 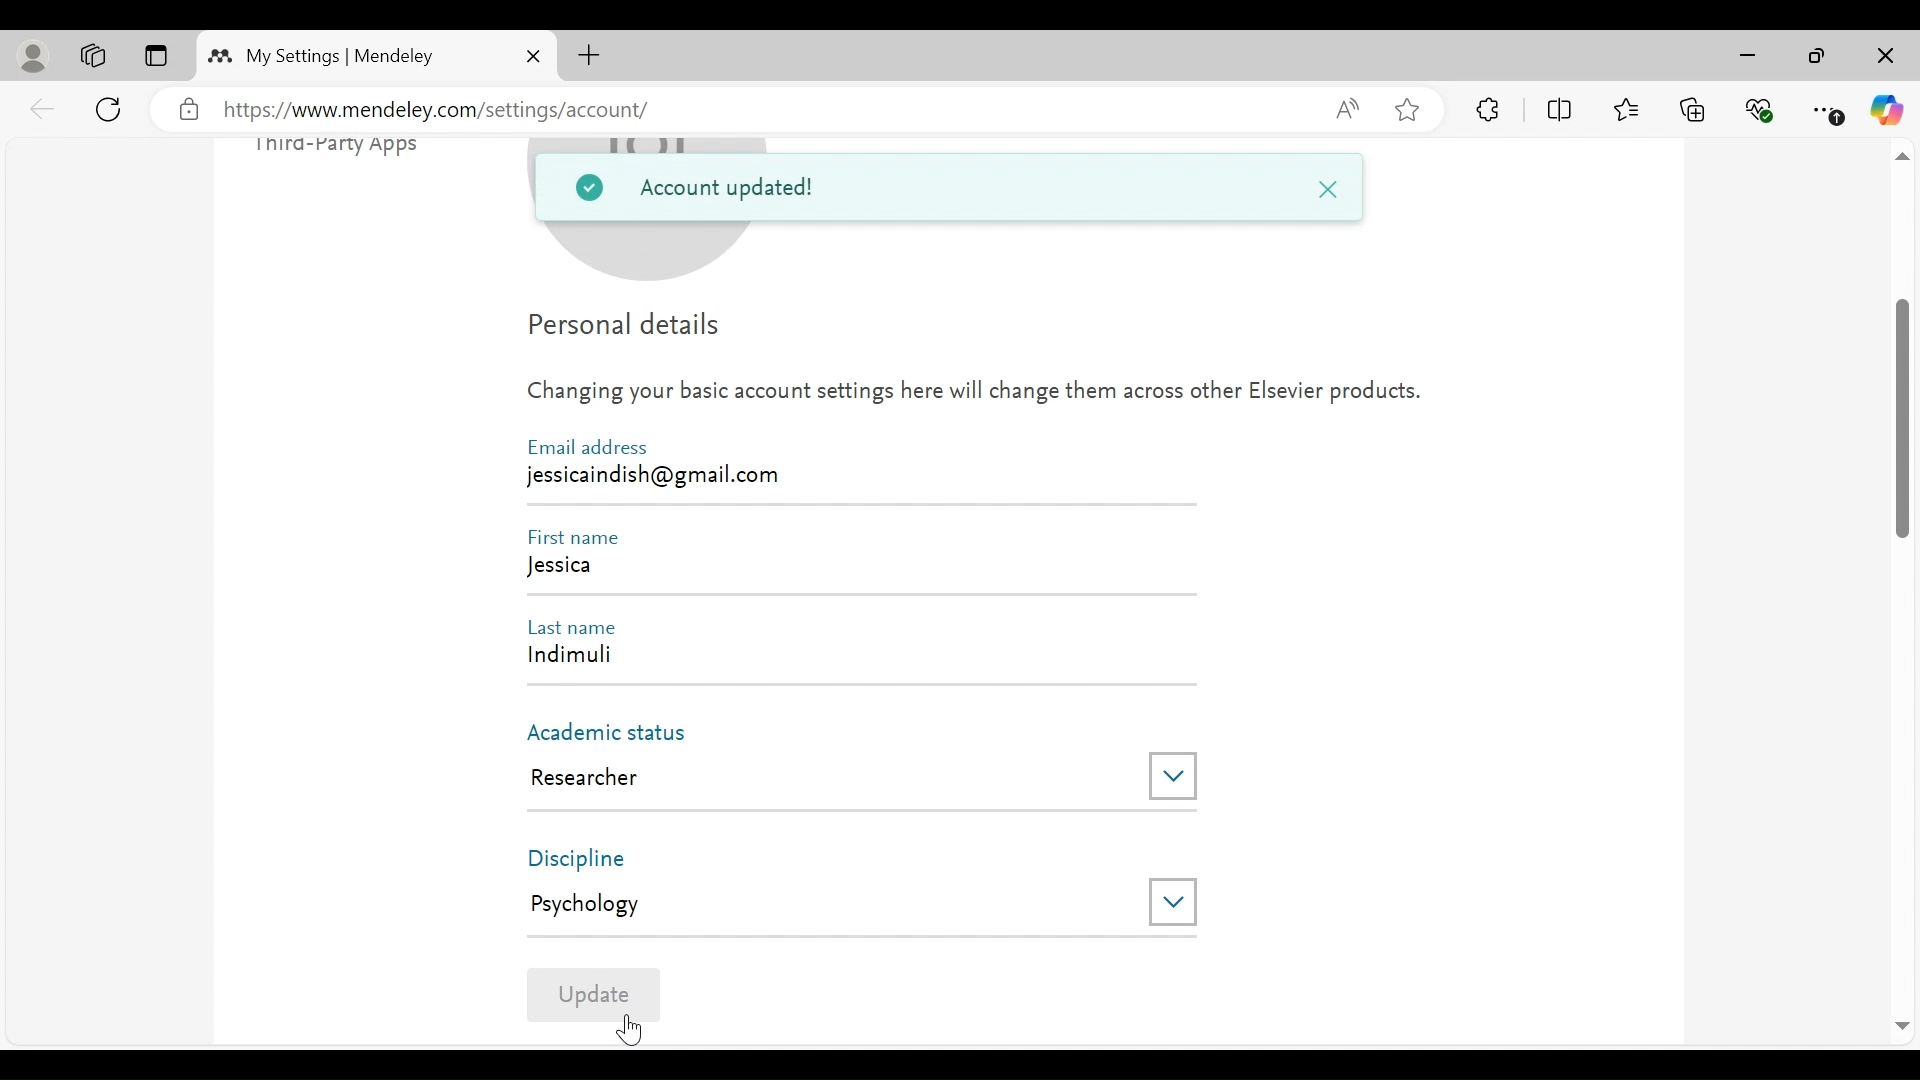 I want to click on jessicaindish@gmail.com, so click(x=659, y=474).